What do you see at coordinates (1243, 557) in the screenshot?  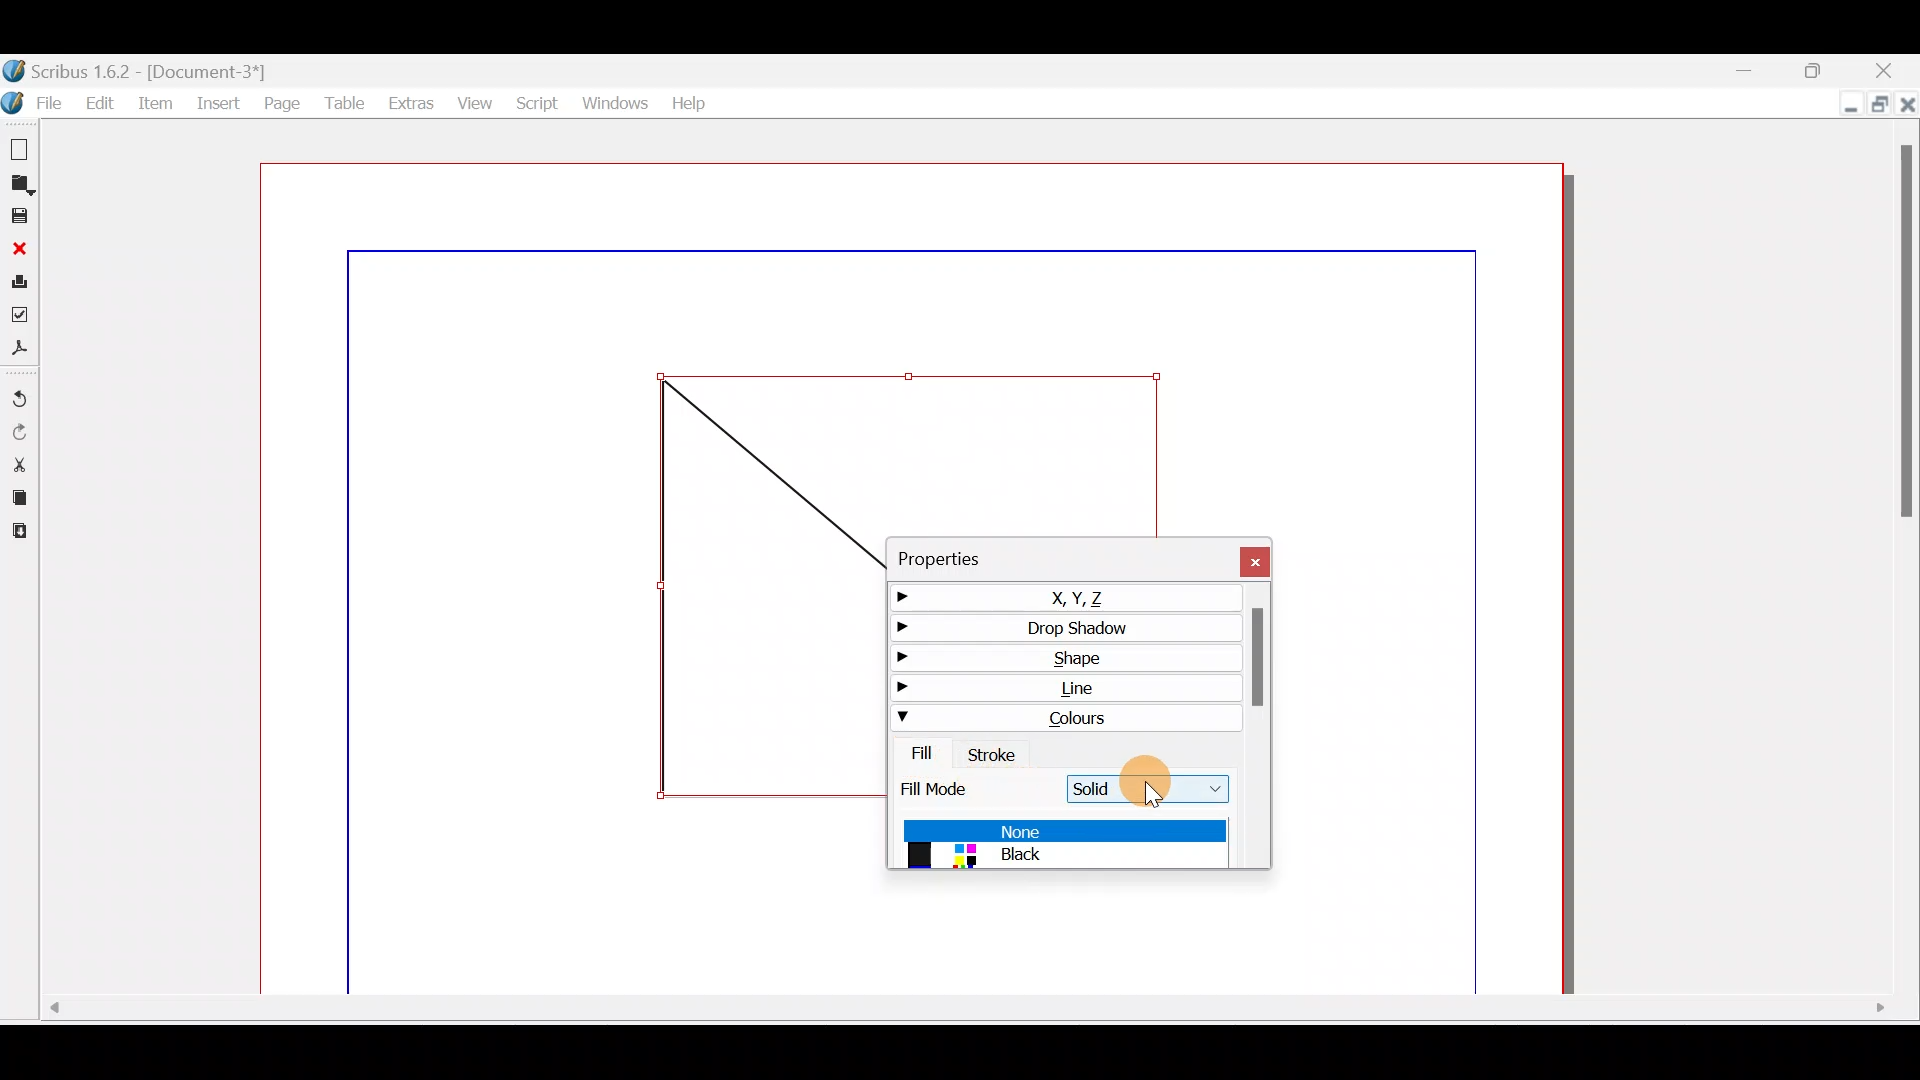 I see `Close` at bounding box center [1243, 557].